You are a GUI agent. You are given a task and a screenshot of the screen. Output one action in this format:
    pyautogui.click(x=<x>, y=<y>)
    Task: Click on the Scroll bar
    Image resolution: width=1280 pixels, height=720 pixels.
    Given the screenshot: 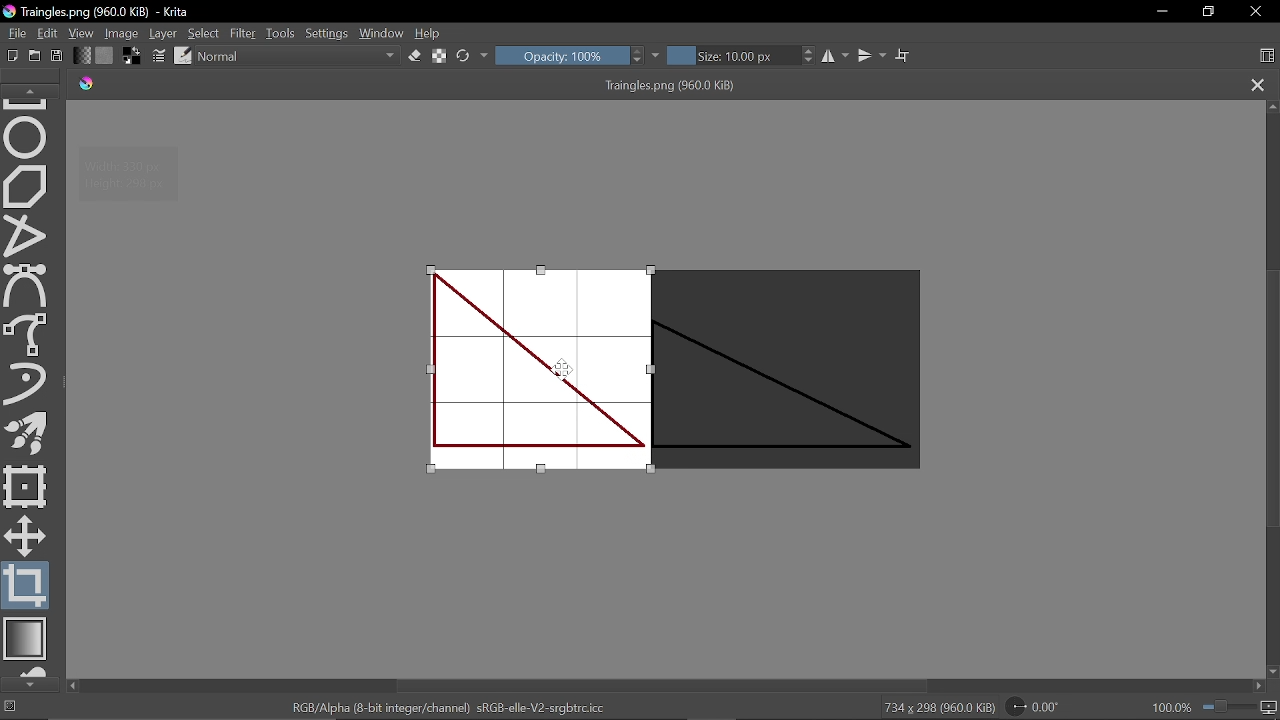 What is the action you would take?
    pyautogui.click(x=1271, y=401)
    